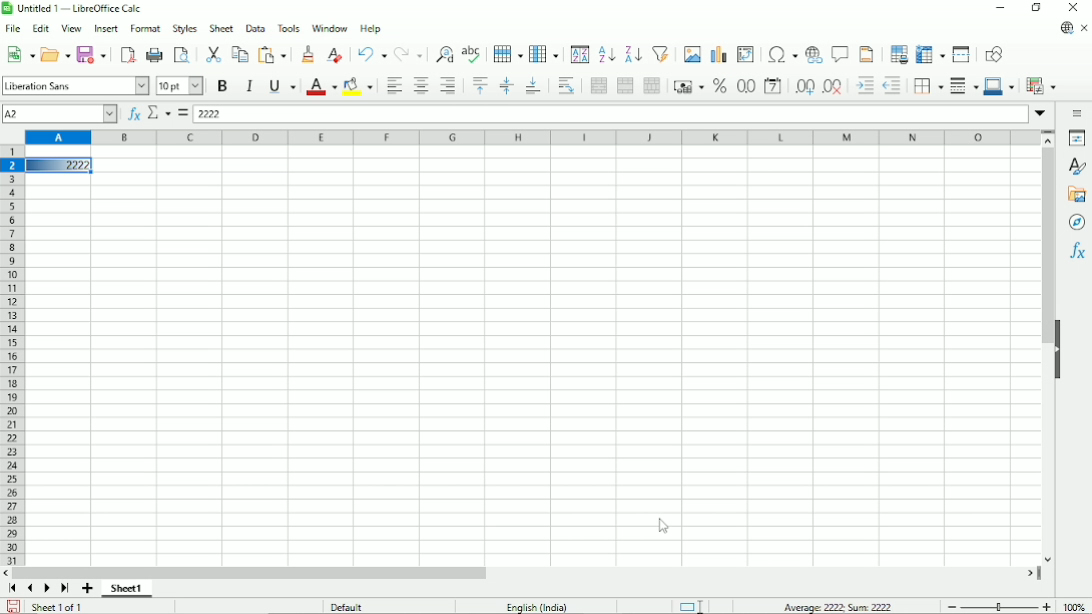  I want to click on Align center, so click(421, 85).